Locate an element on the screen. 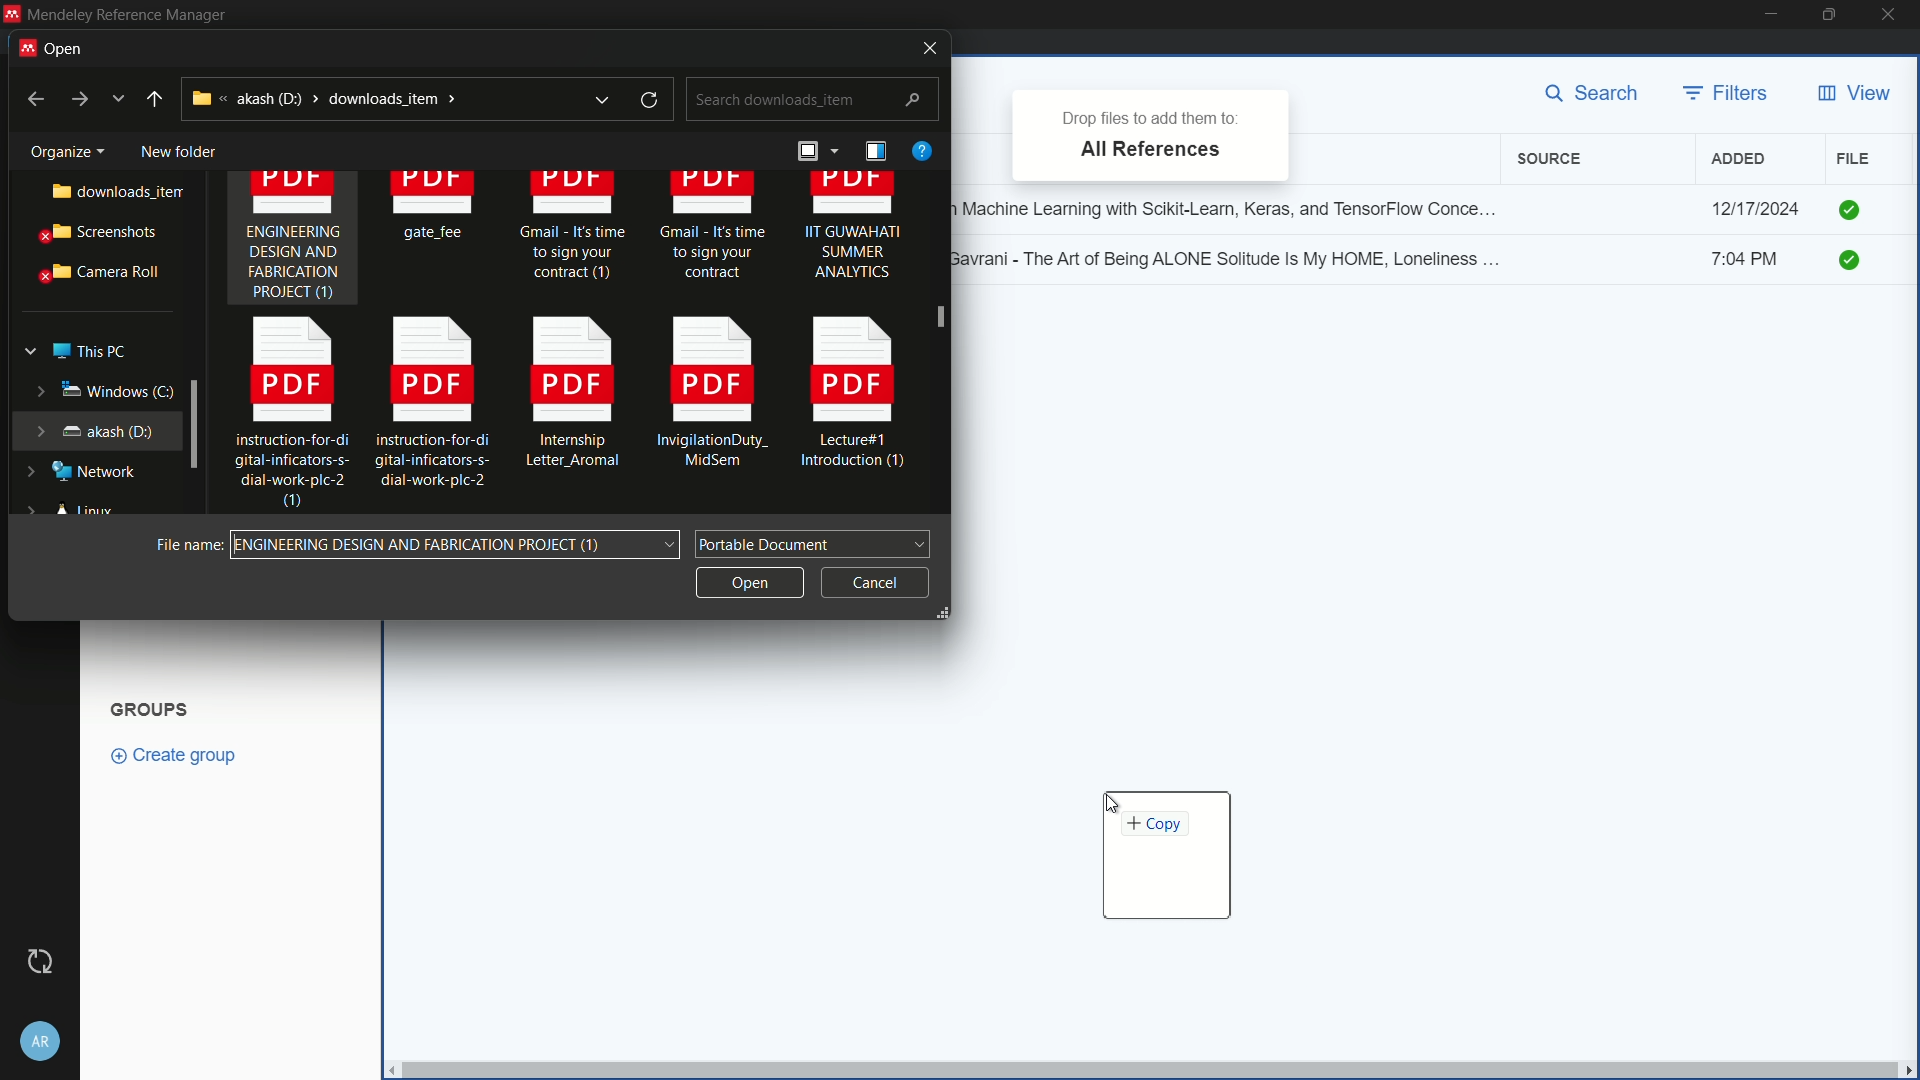 This screenshot has width=1920, height=1080. Groups is located at coordinates (153, 707).